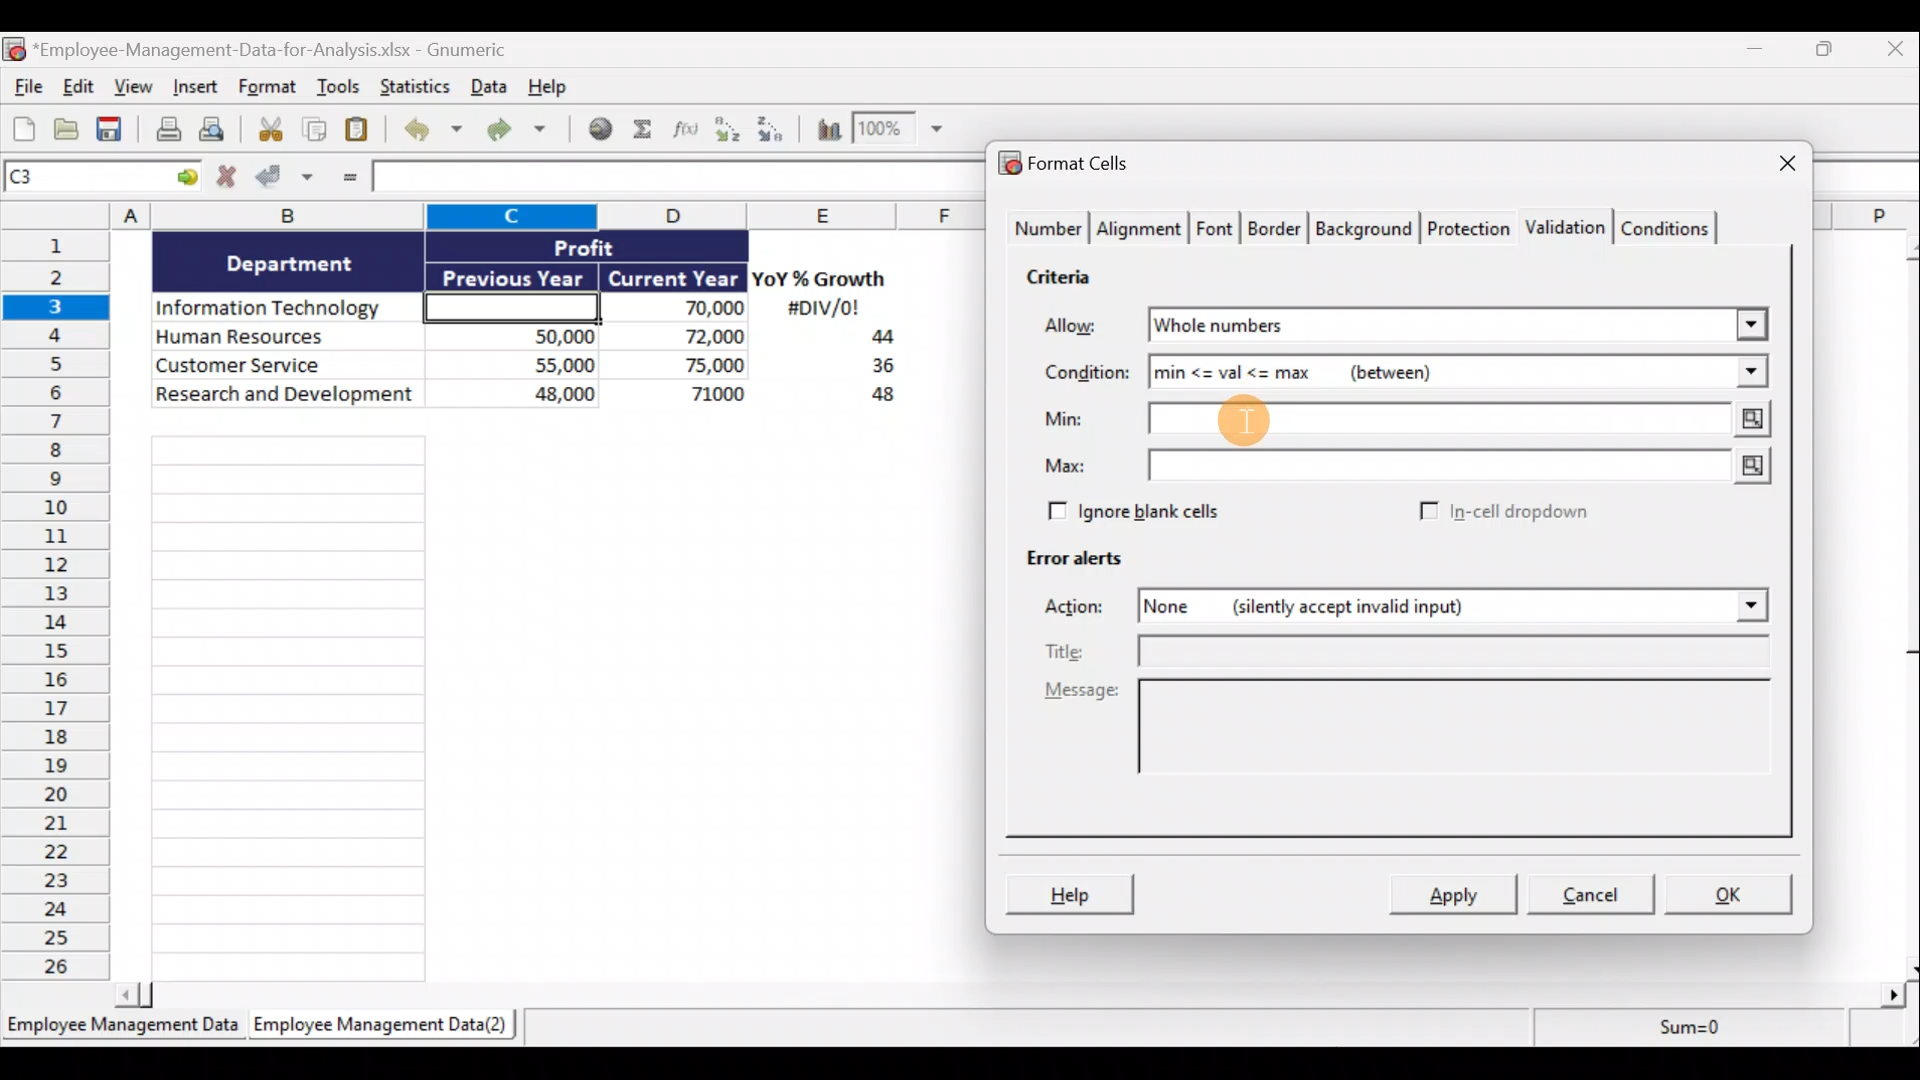  I want to click on Cancel changes, so click(227, 179).